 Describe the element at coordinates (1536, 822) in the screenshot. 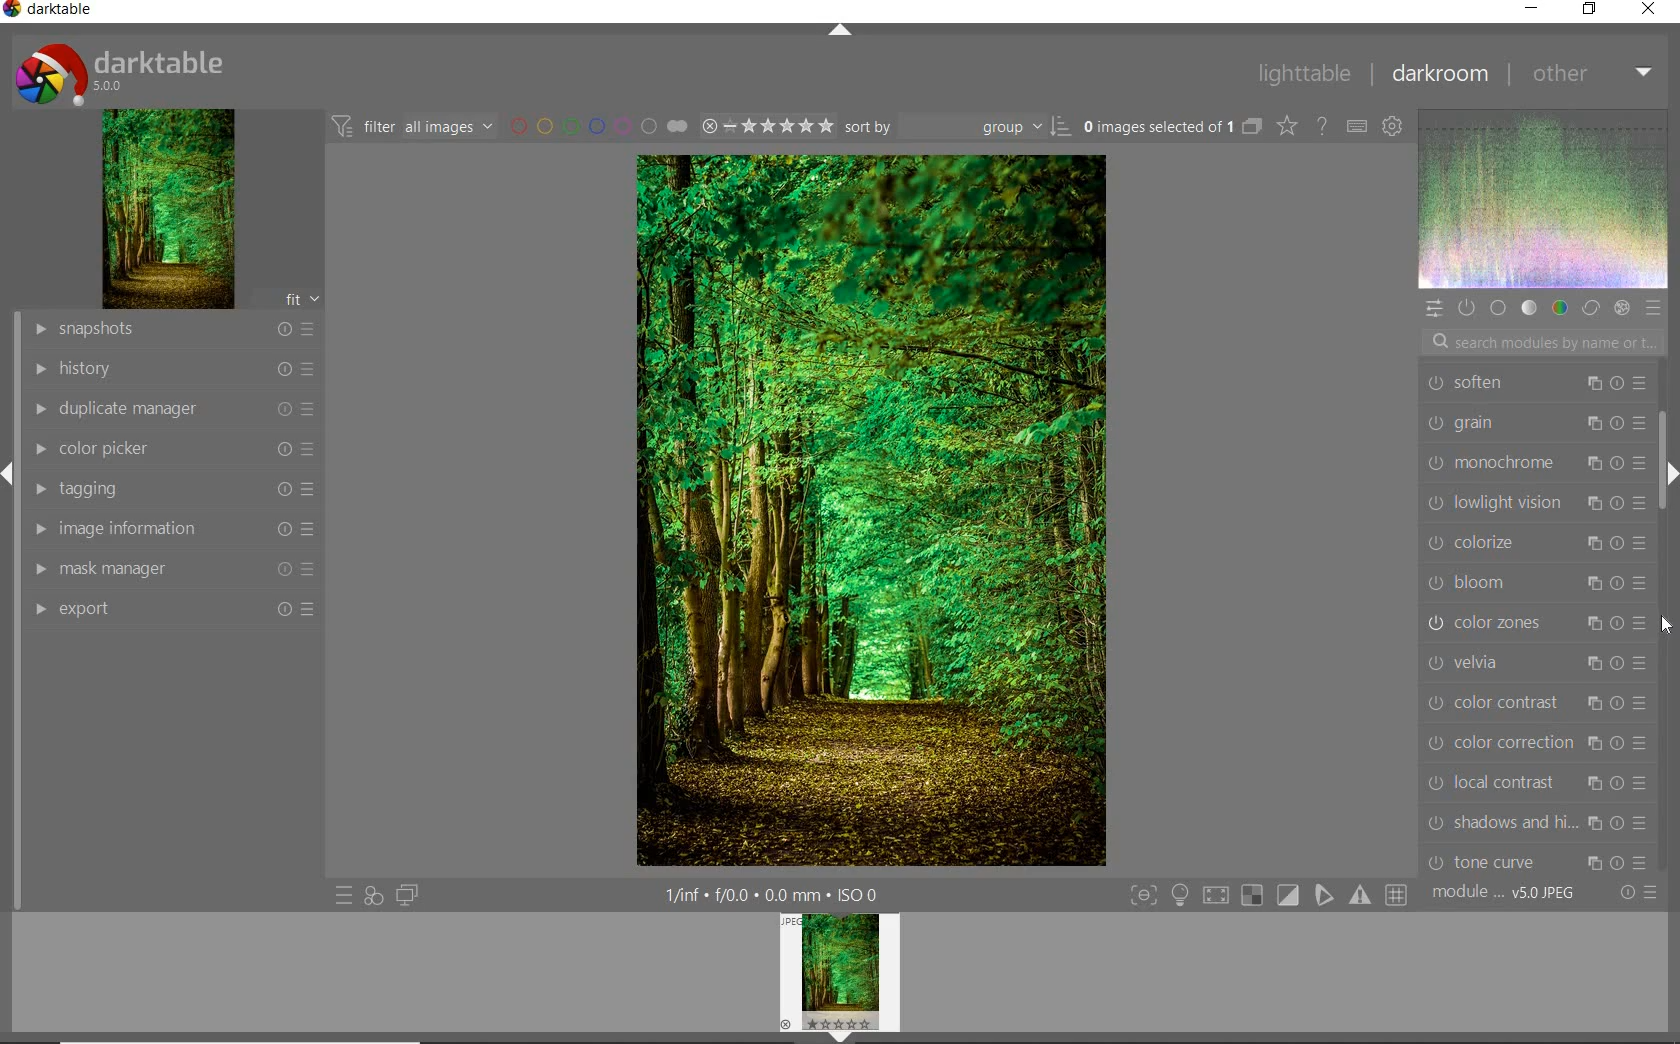

I see `shadows and hi...` at that location.